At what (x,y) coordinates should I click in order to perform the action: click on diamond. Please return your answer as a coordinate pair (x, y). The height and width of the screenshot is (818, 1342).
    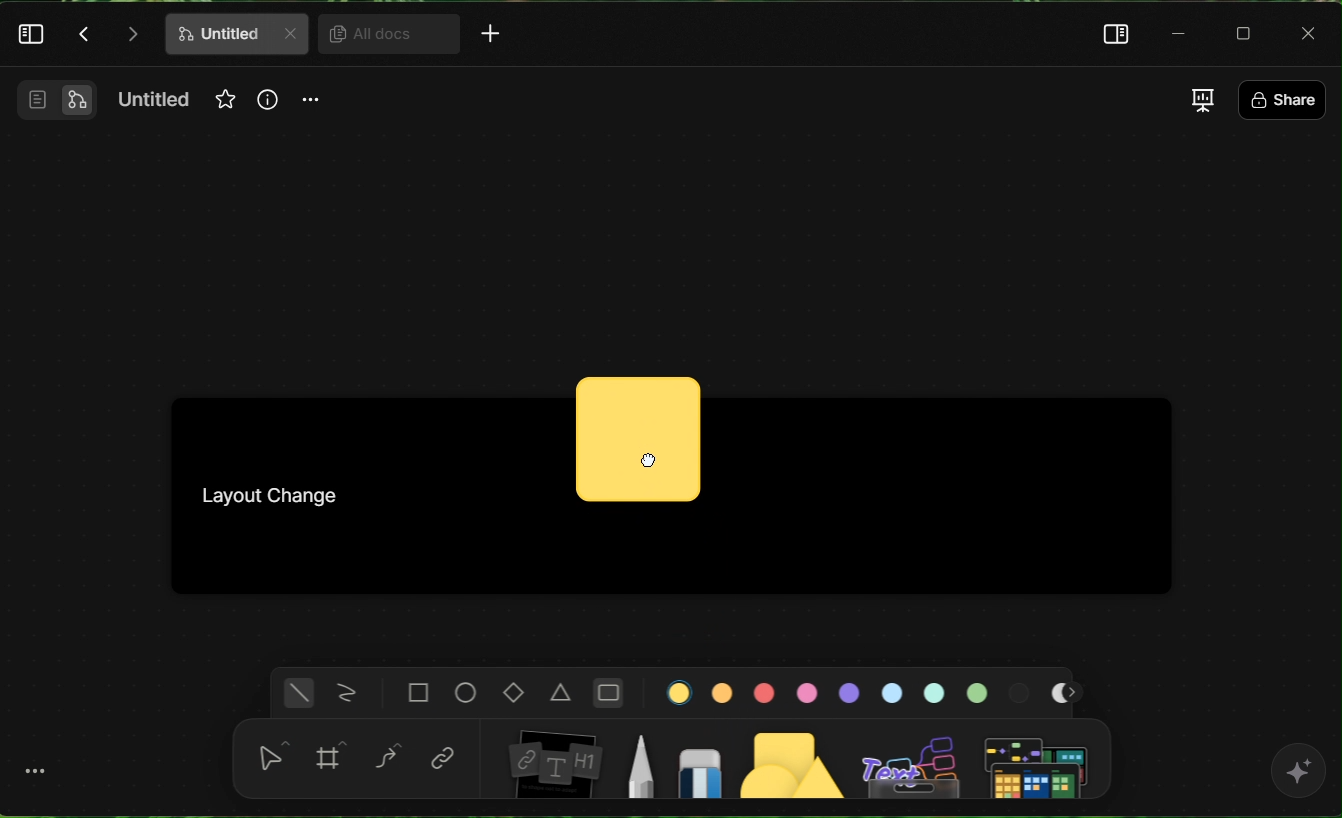
    Looking at the image, I should click on (511, 691).